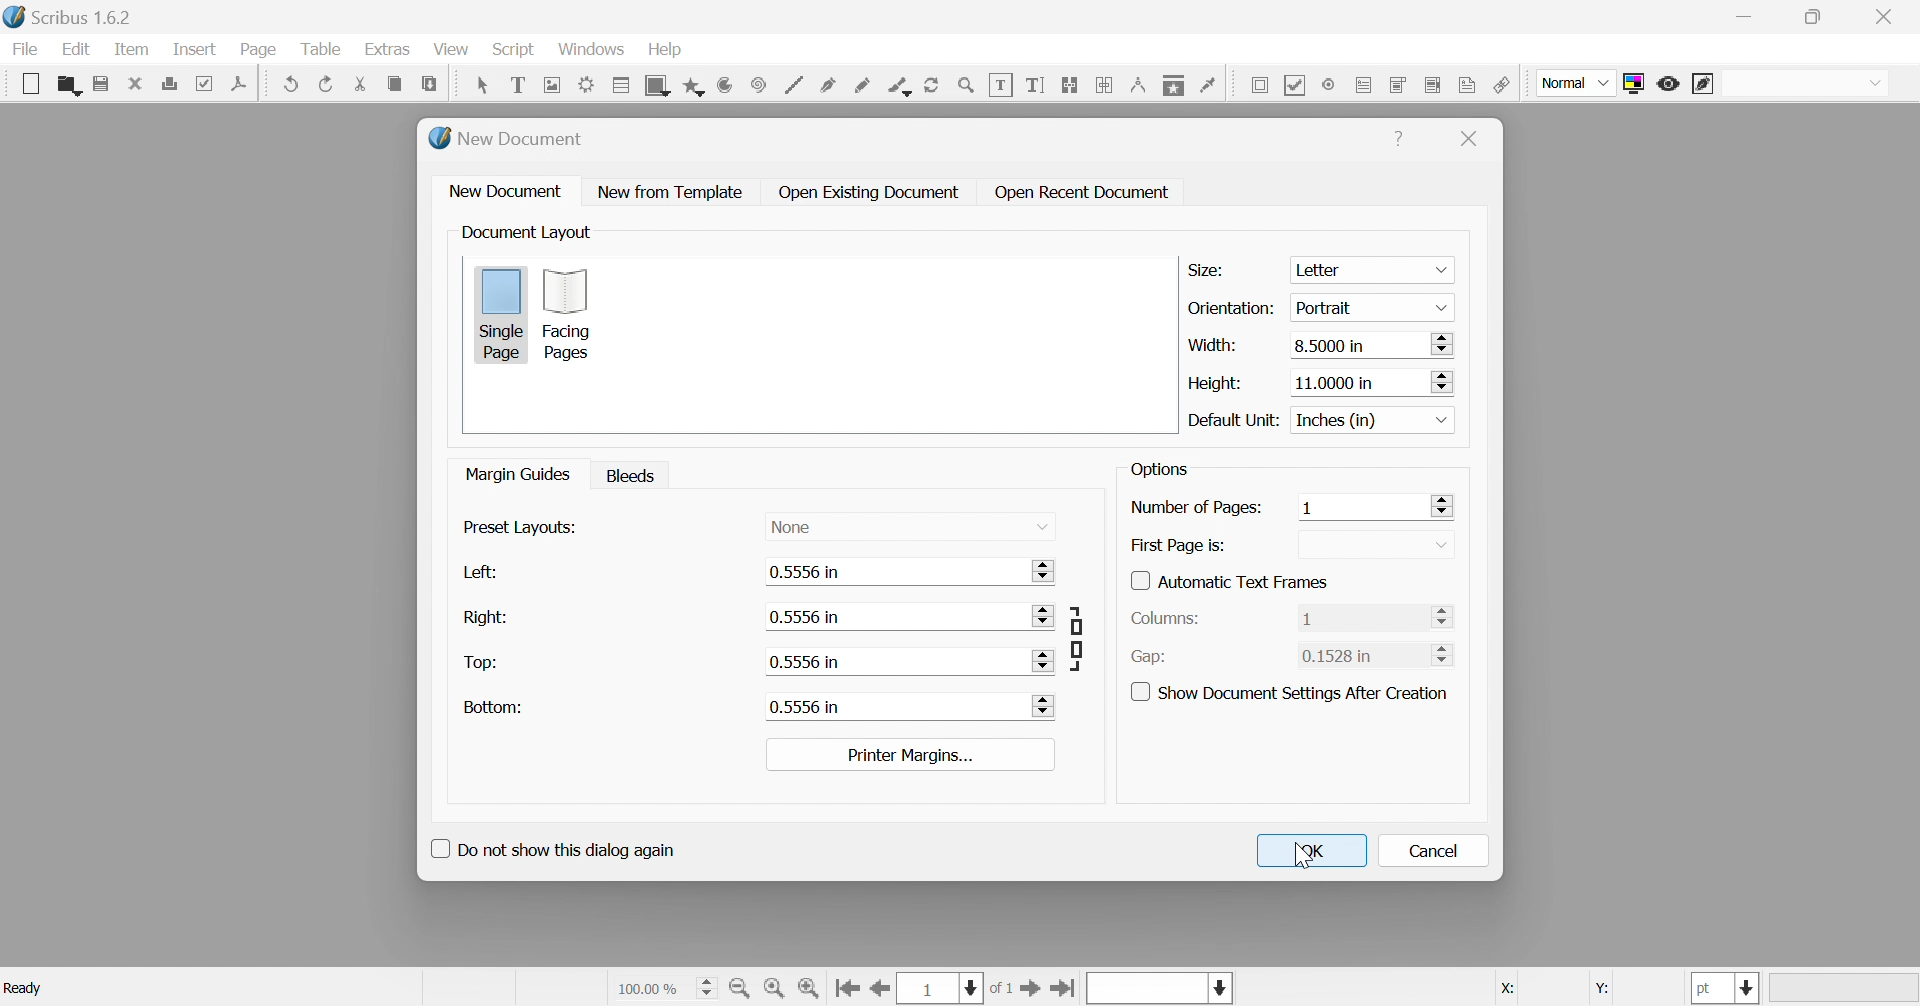  Describe the element at coordinates (910, 756) in the screenshot. I see `print margin` at that location.